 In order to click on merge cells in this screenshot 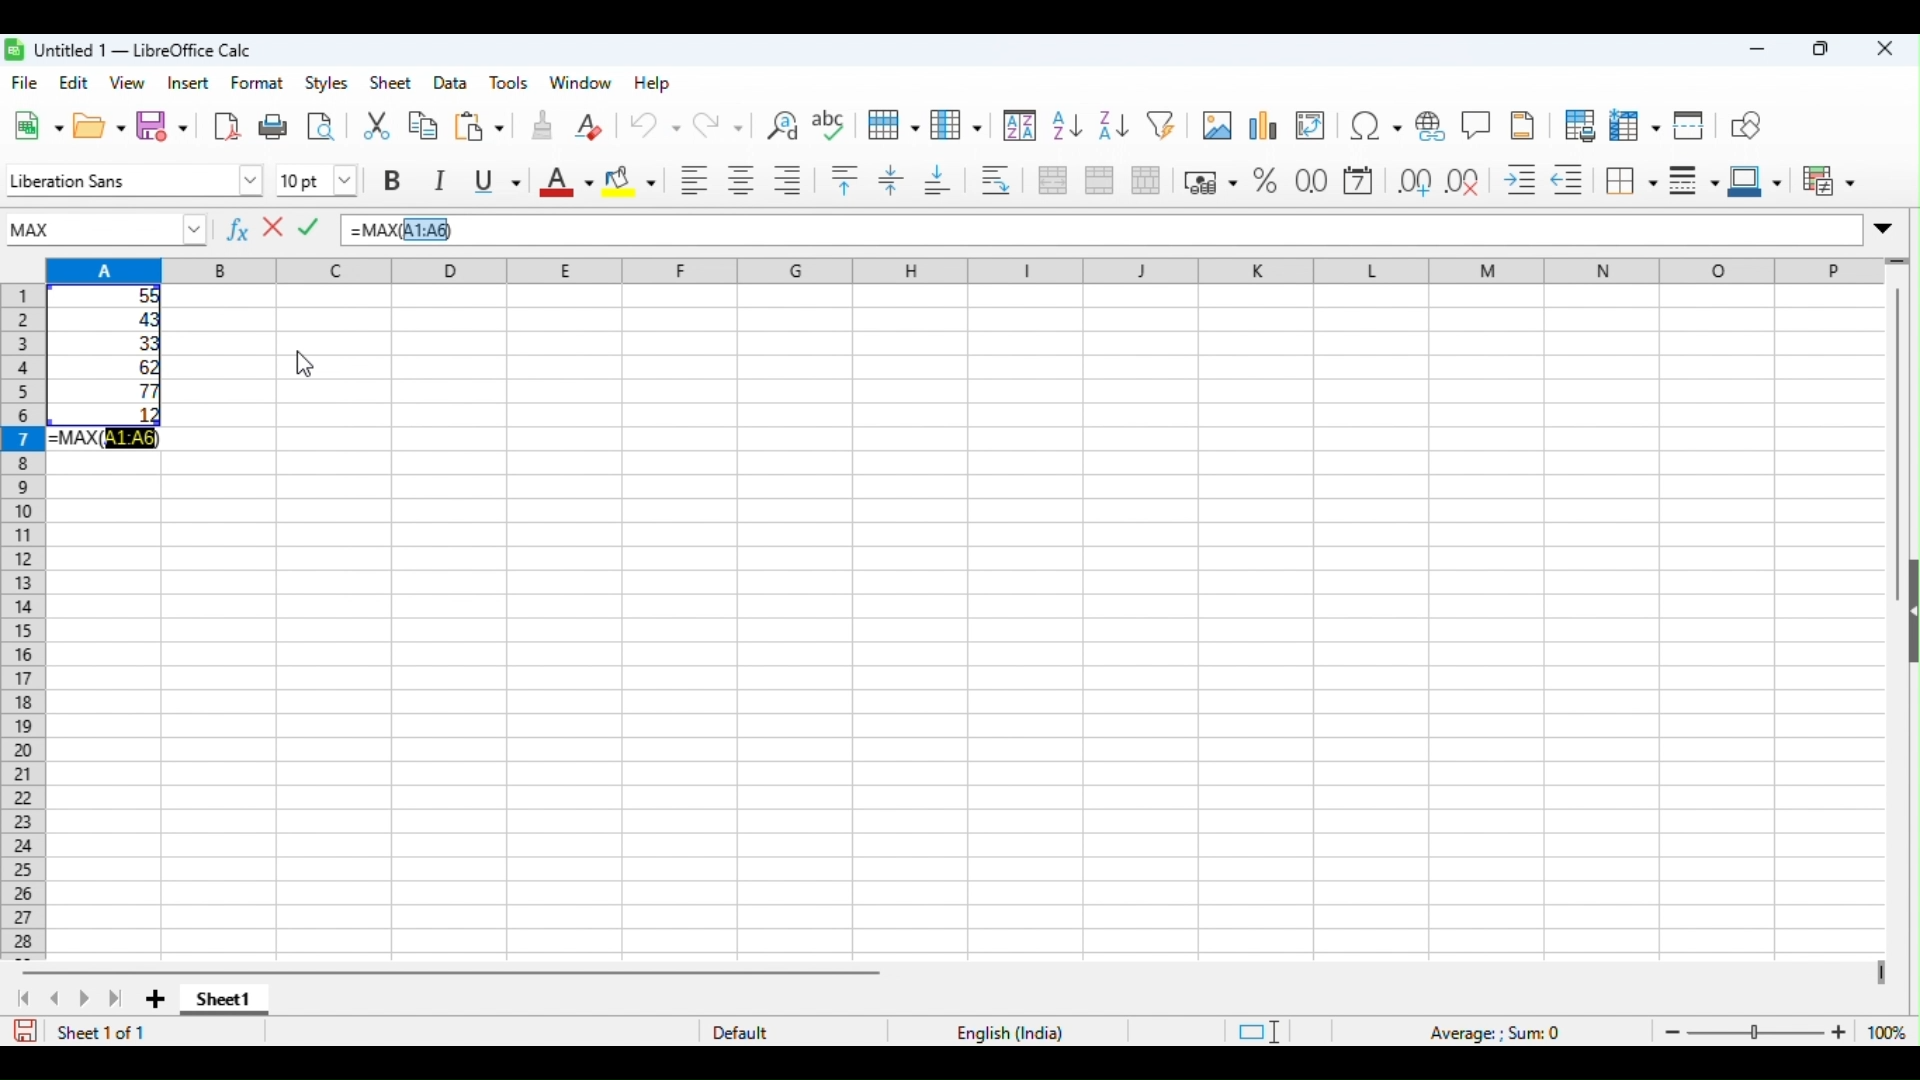, I will do `click(1099, 181)`.